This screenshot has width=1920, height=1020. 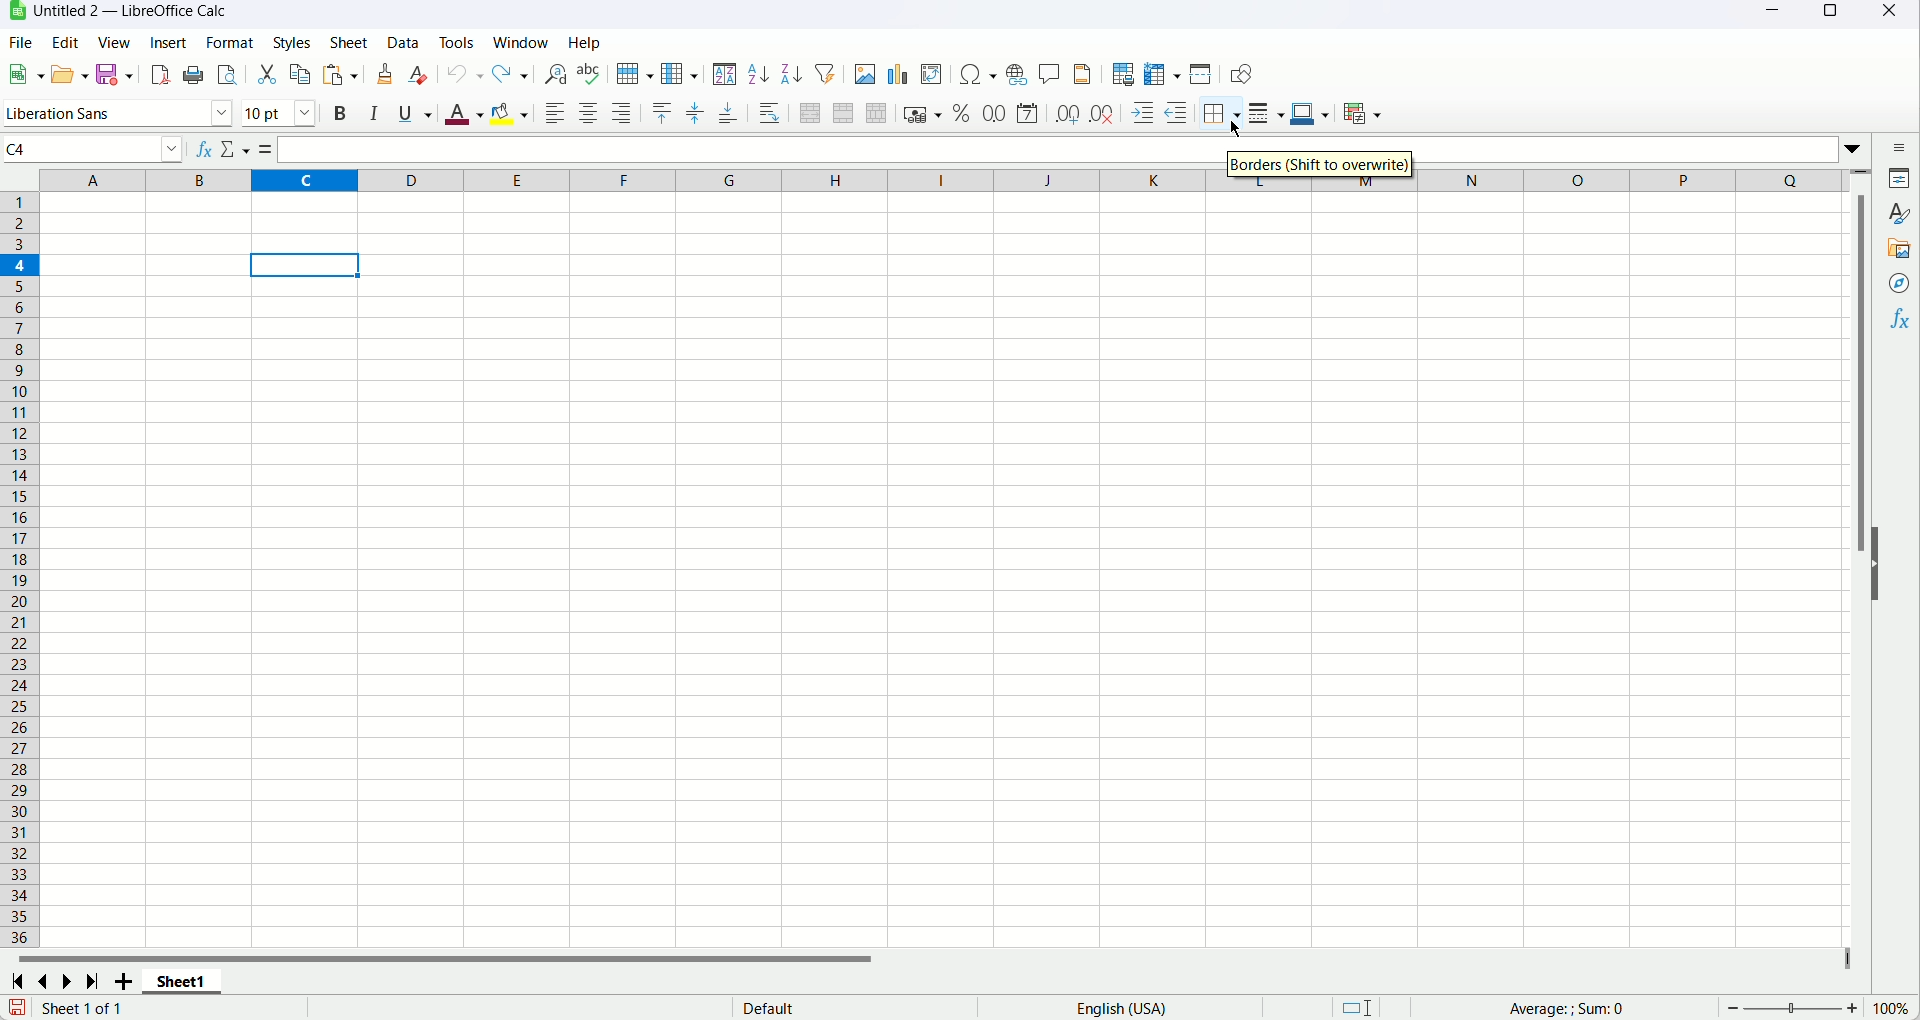 I want to click on Gallery, so click(x=1900, y=247).